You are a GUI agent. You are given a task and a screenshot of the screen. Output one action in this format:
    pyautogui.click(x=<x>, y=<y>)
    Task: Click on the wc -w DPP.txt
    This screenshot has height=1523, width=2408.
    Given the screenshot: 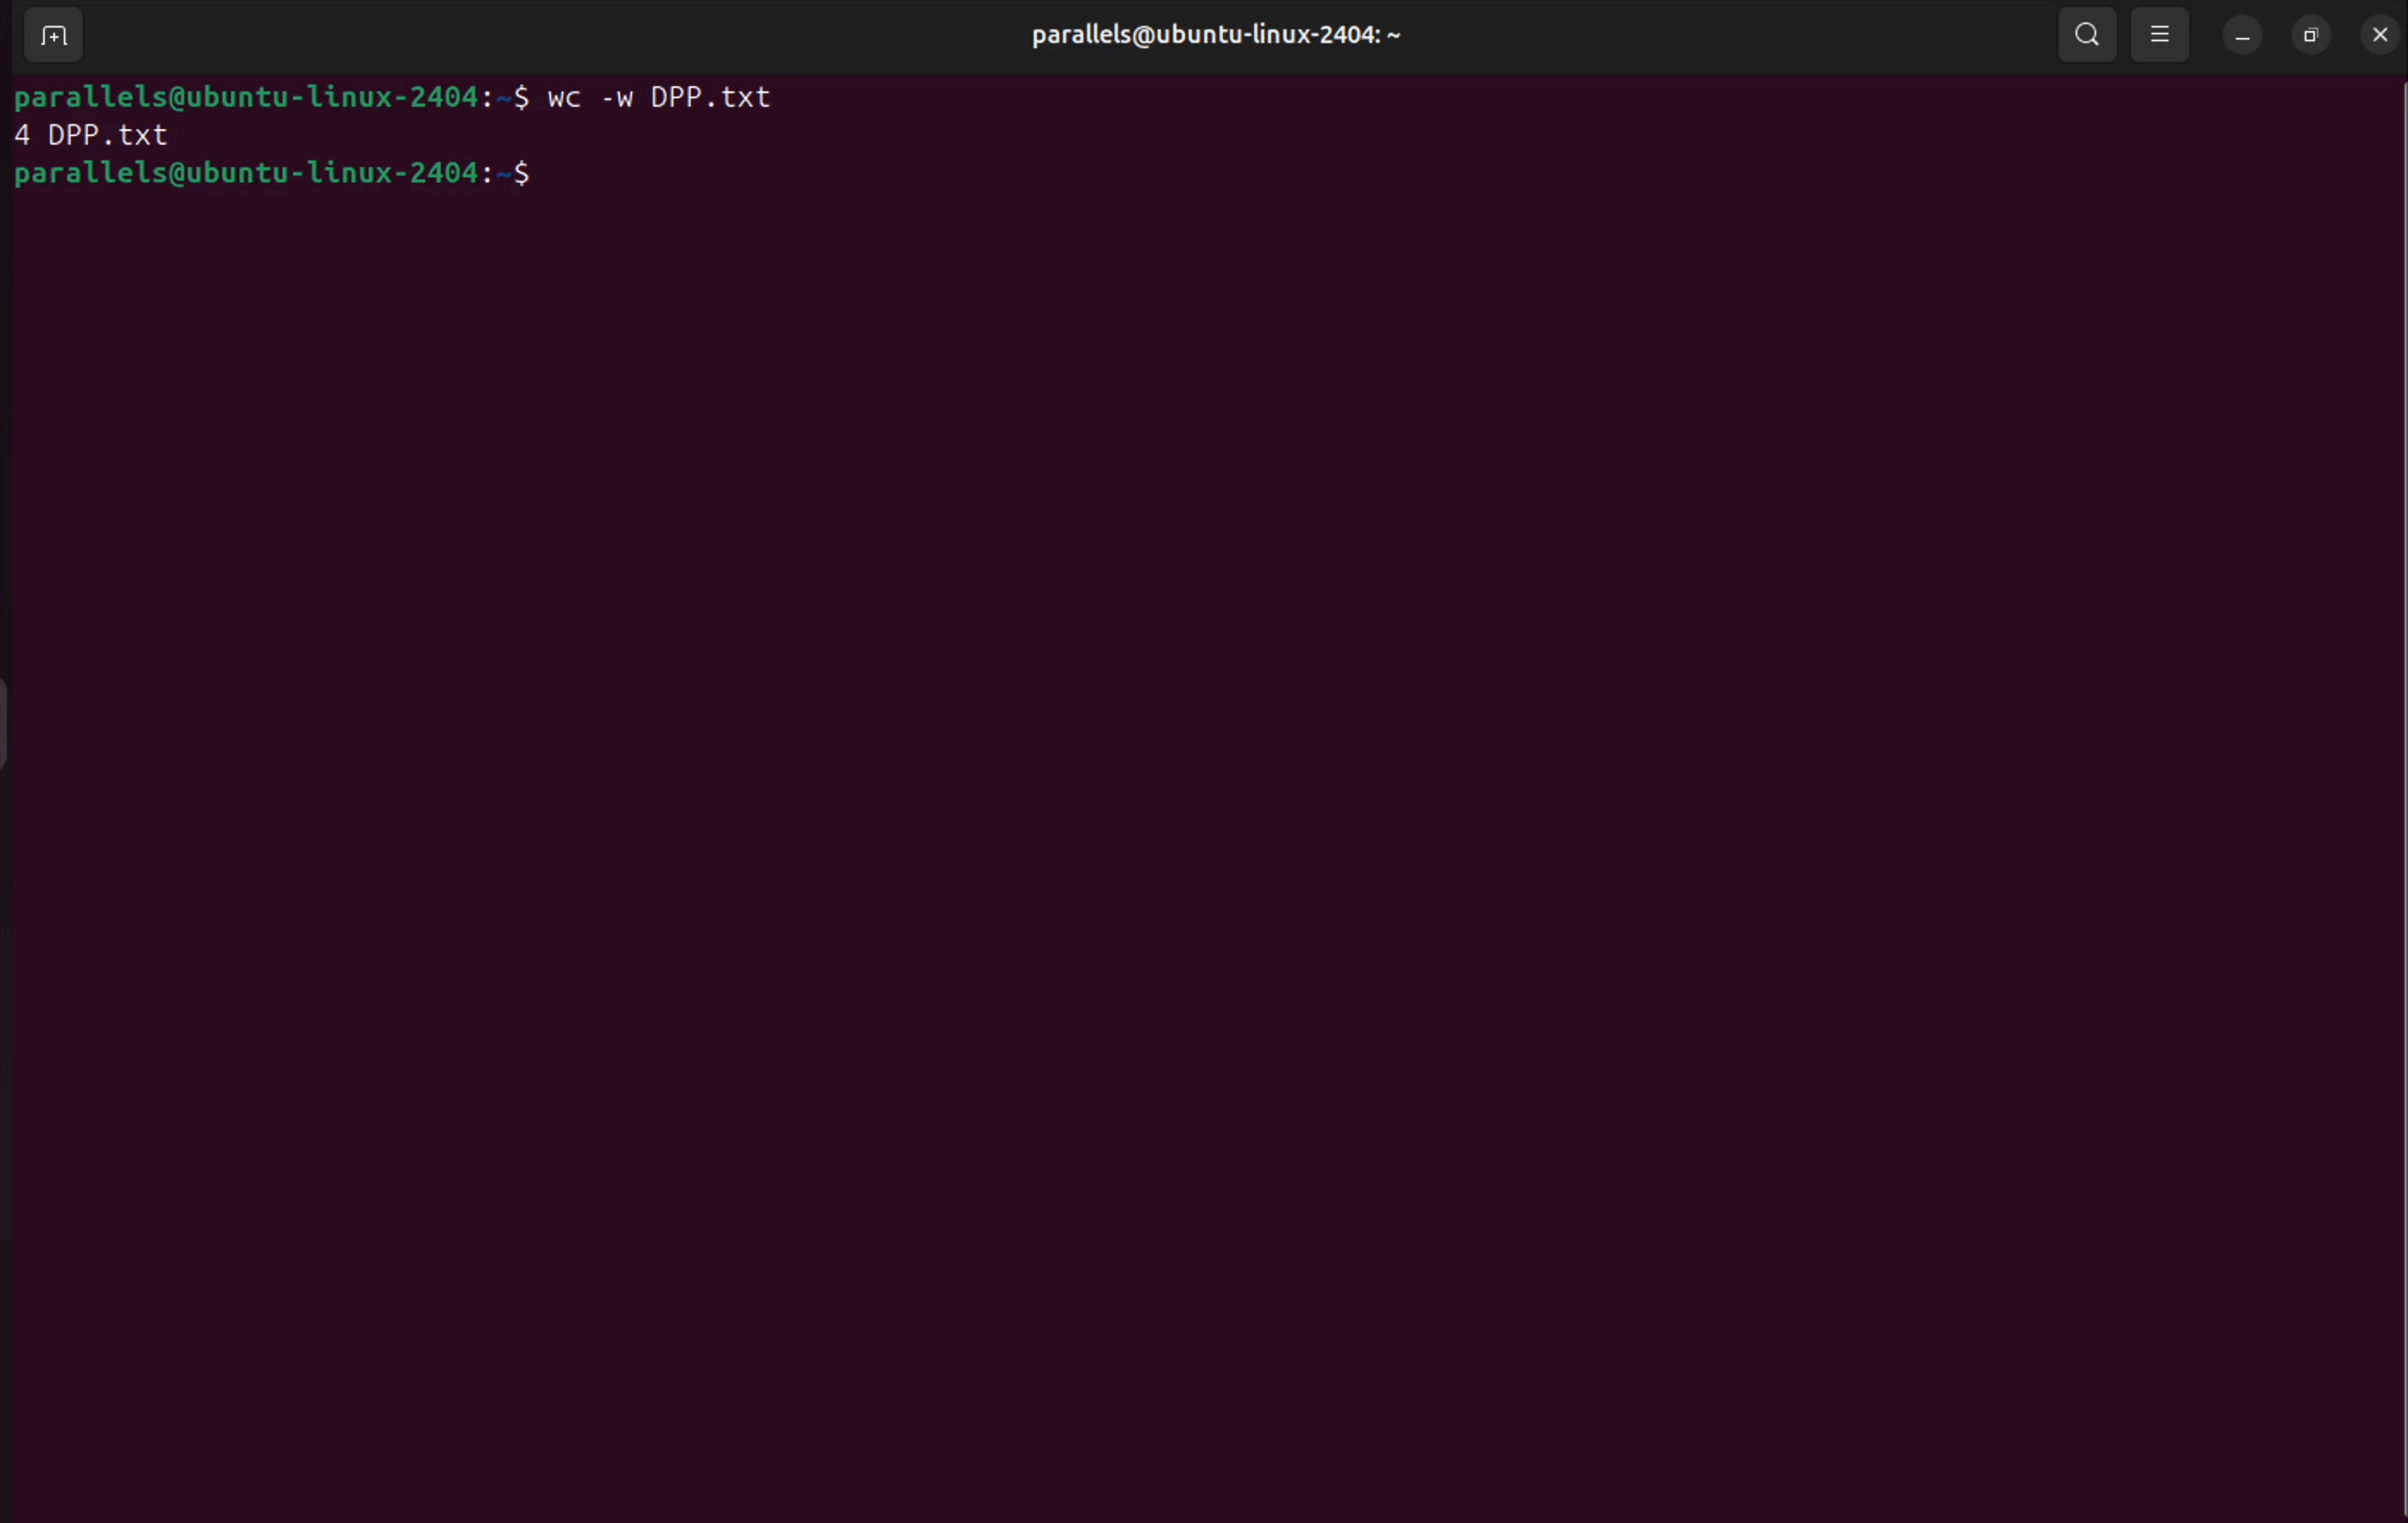 What is the action you would take?
    pyautogui.click(x=684, y=100)
    